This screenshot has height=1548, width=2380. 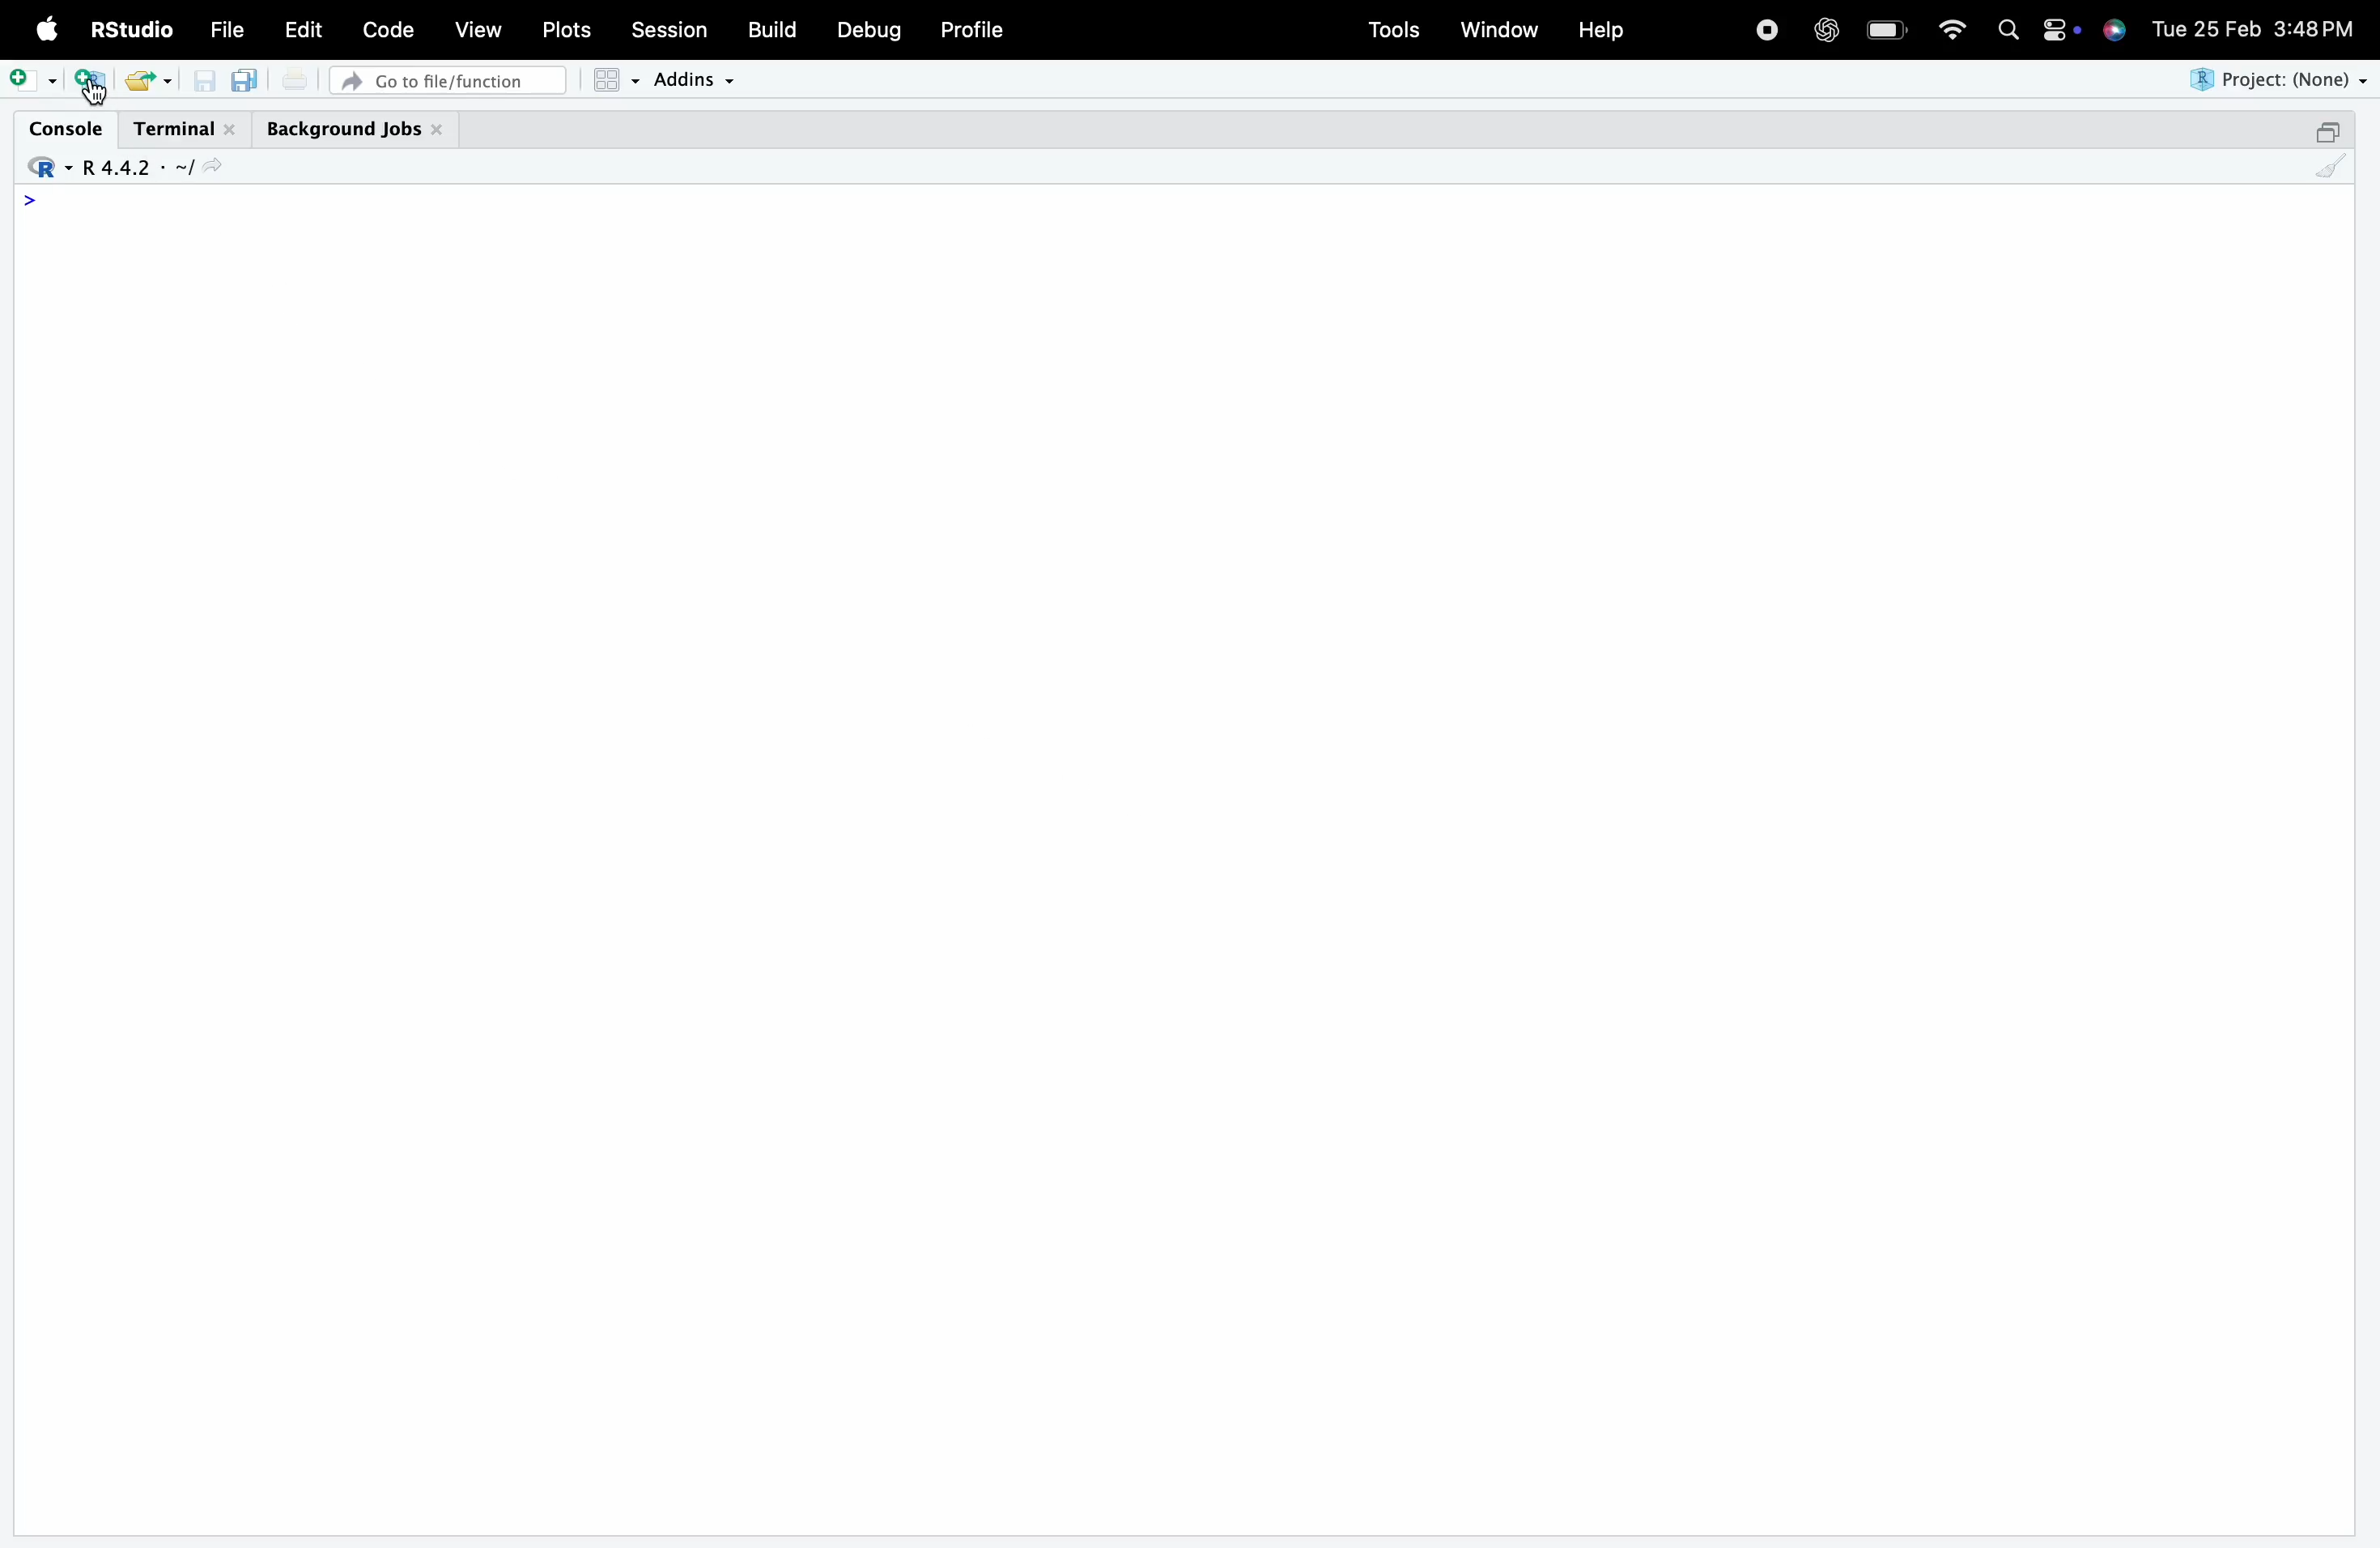 I want to click on Build, so click(x=770, y=29).